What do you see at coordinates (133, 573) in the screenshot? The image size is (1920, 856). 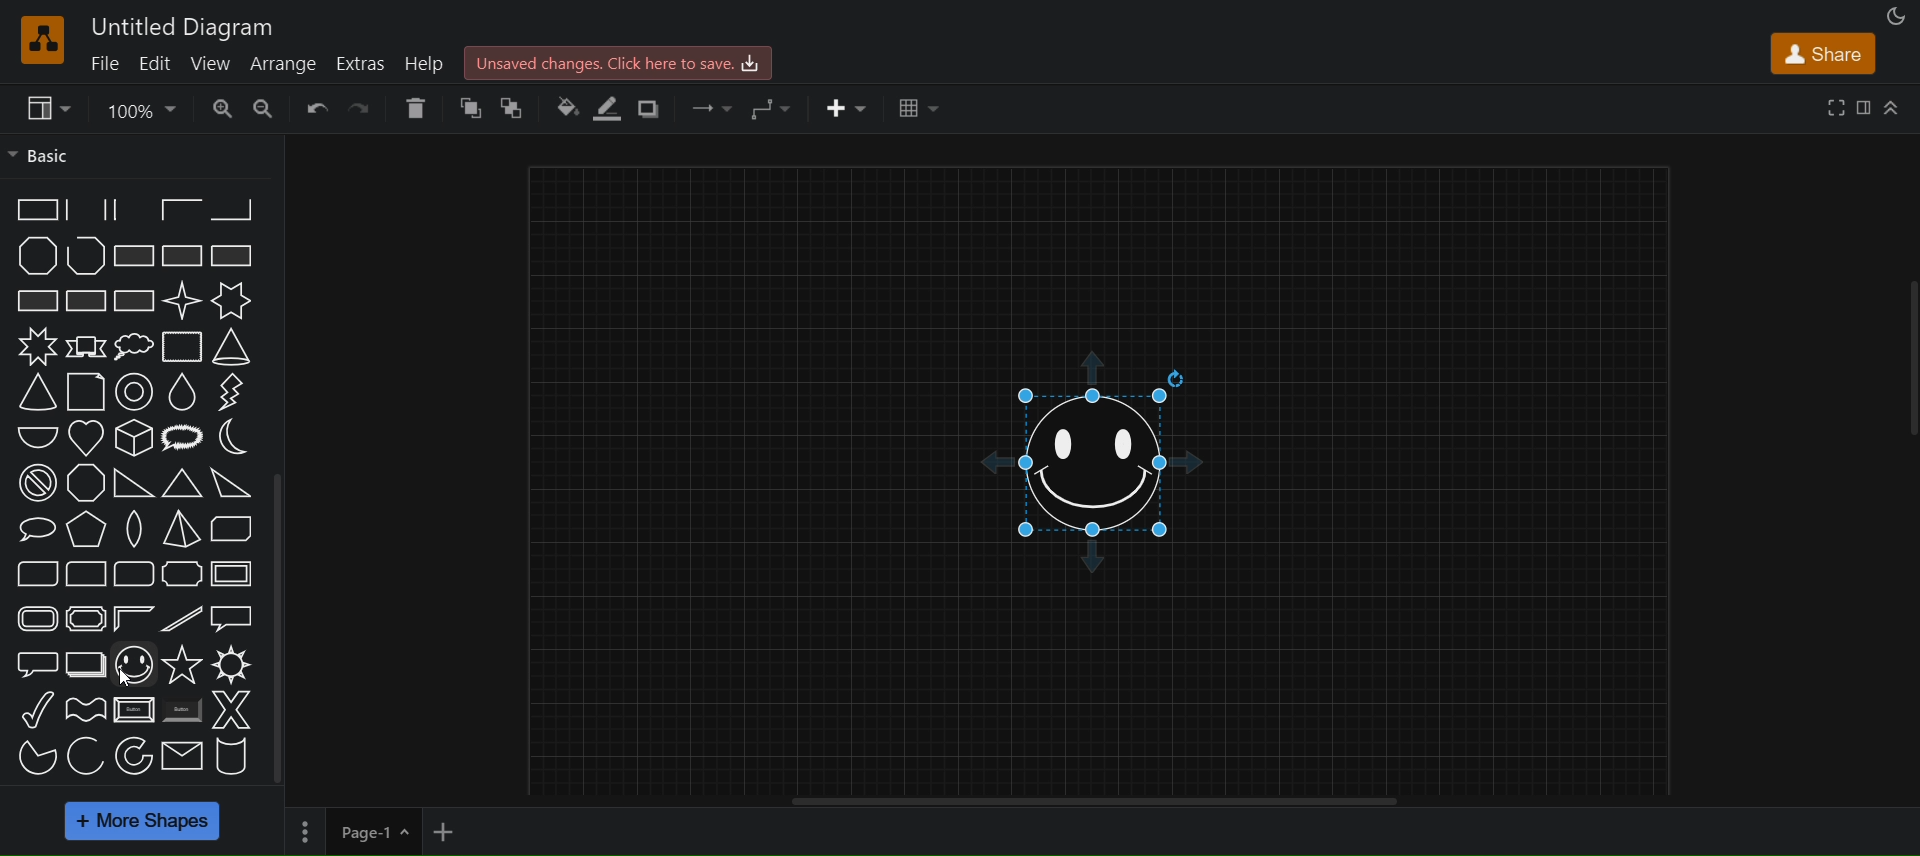 I see `rounded rectangle (three corners)` at bounding box center [133, 573].